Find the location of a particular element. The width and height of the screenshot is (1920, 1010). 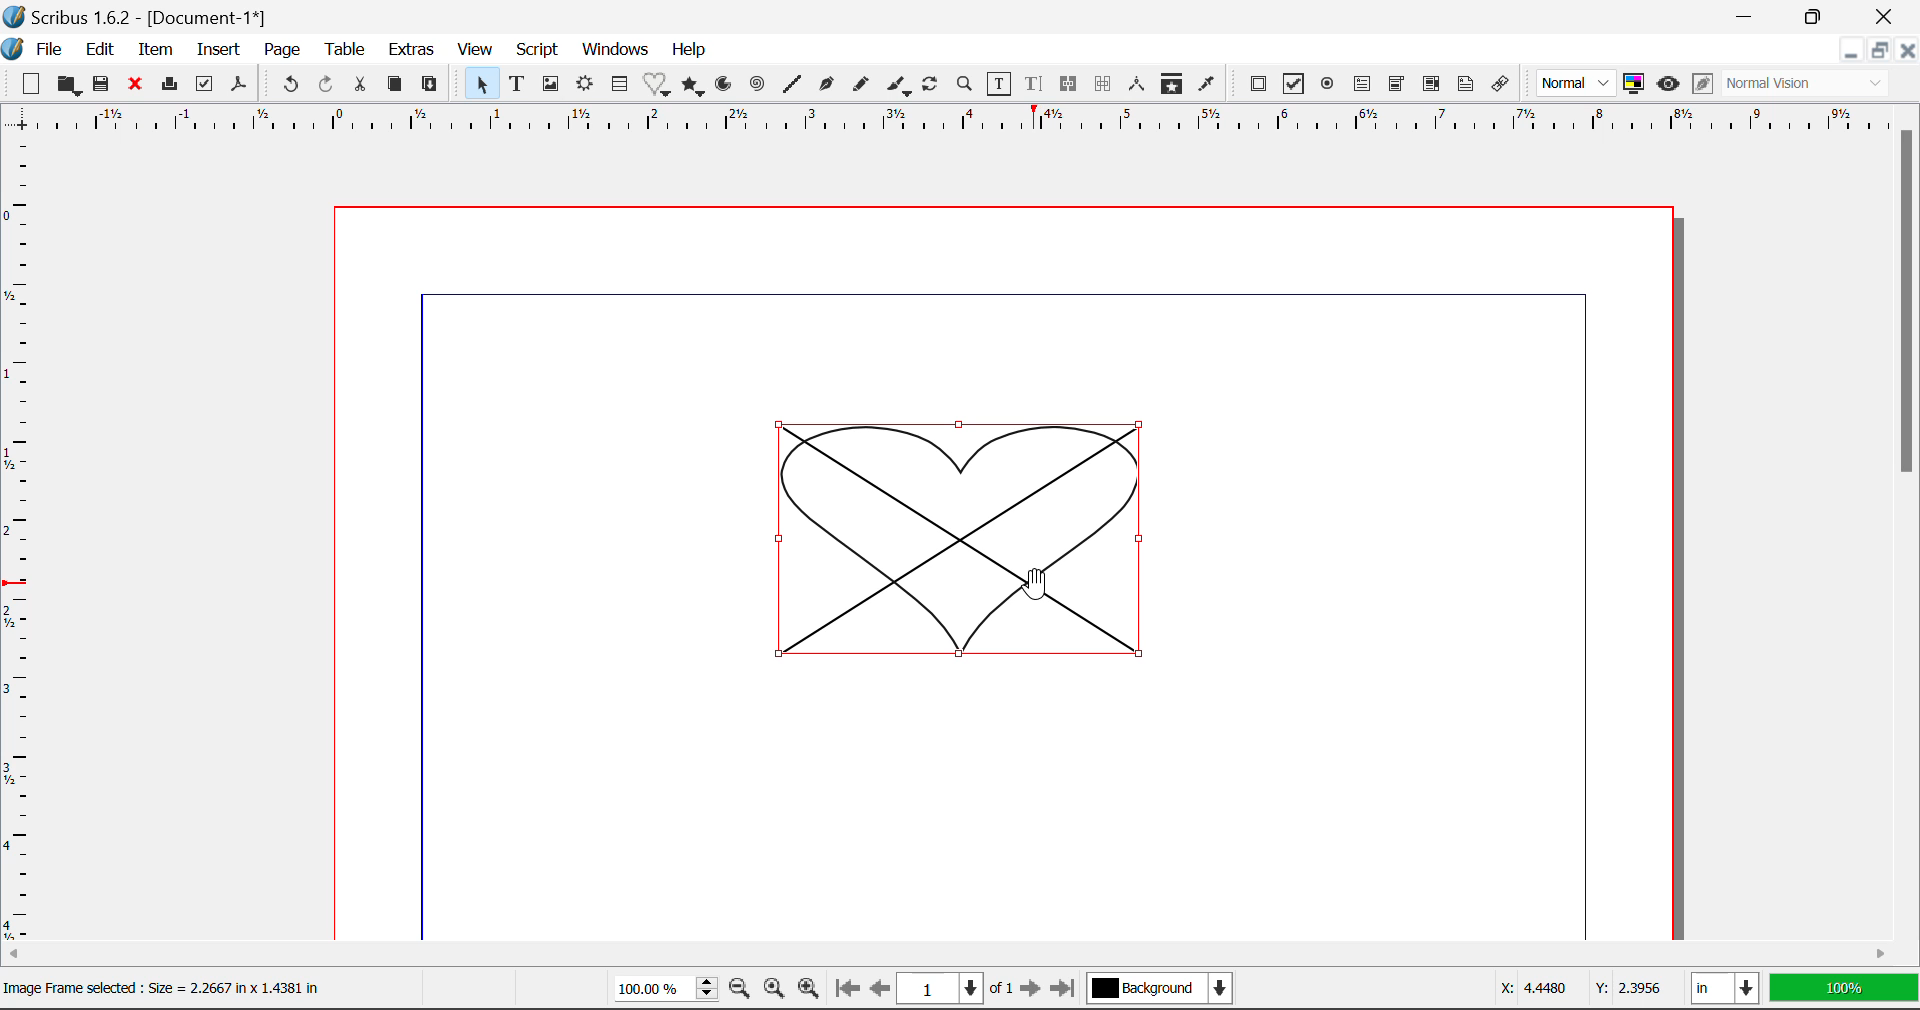

Vertical Page Margins is located at coordinates (943, 123).